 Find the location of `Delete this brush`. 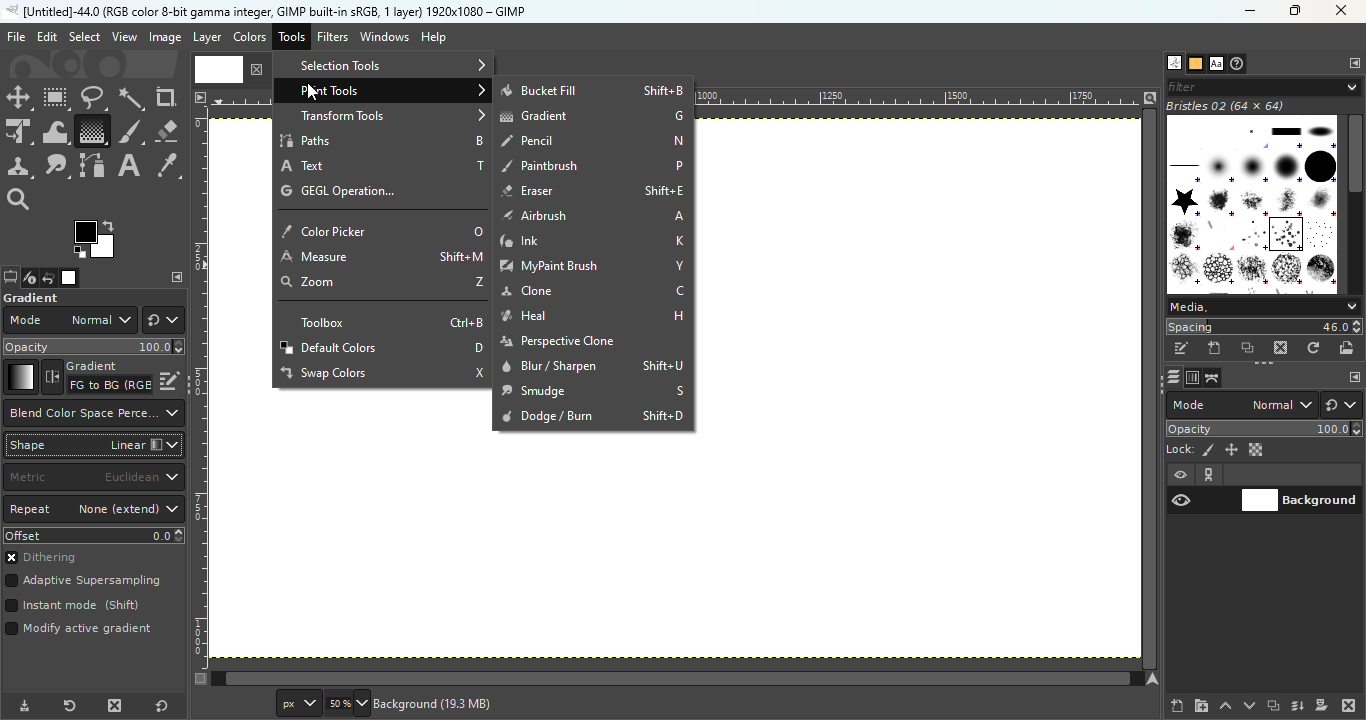

Delete this brush is located at coordinates (1282, 347).